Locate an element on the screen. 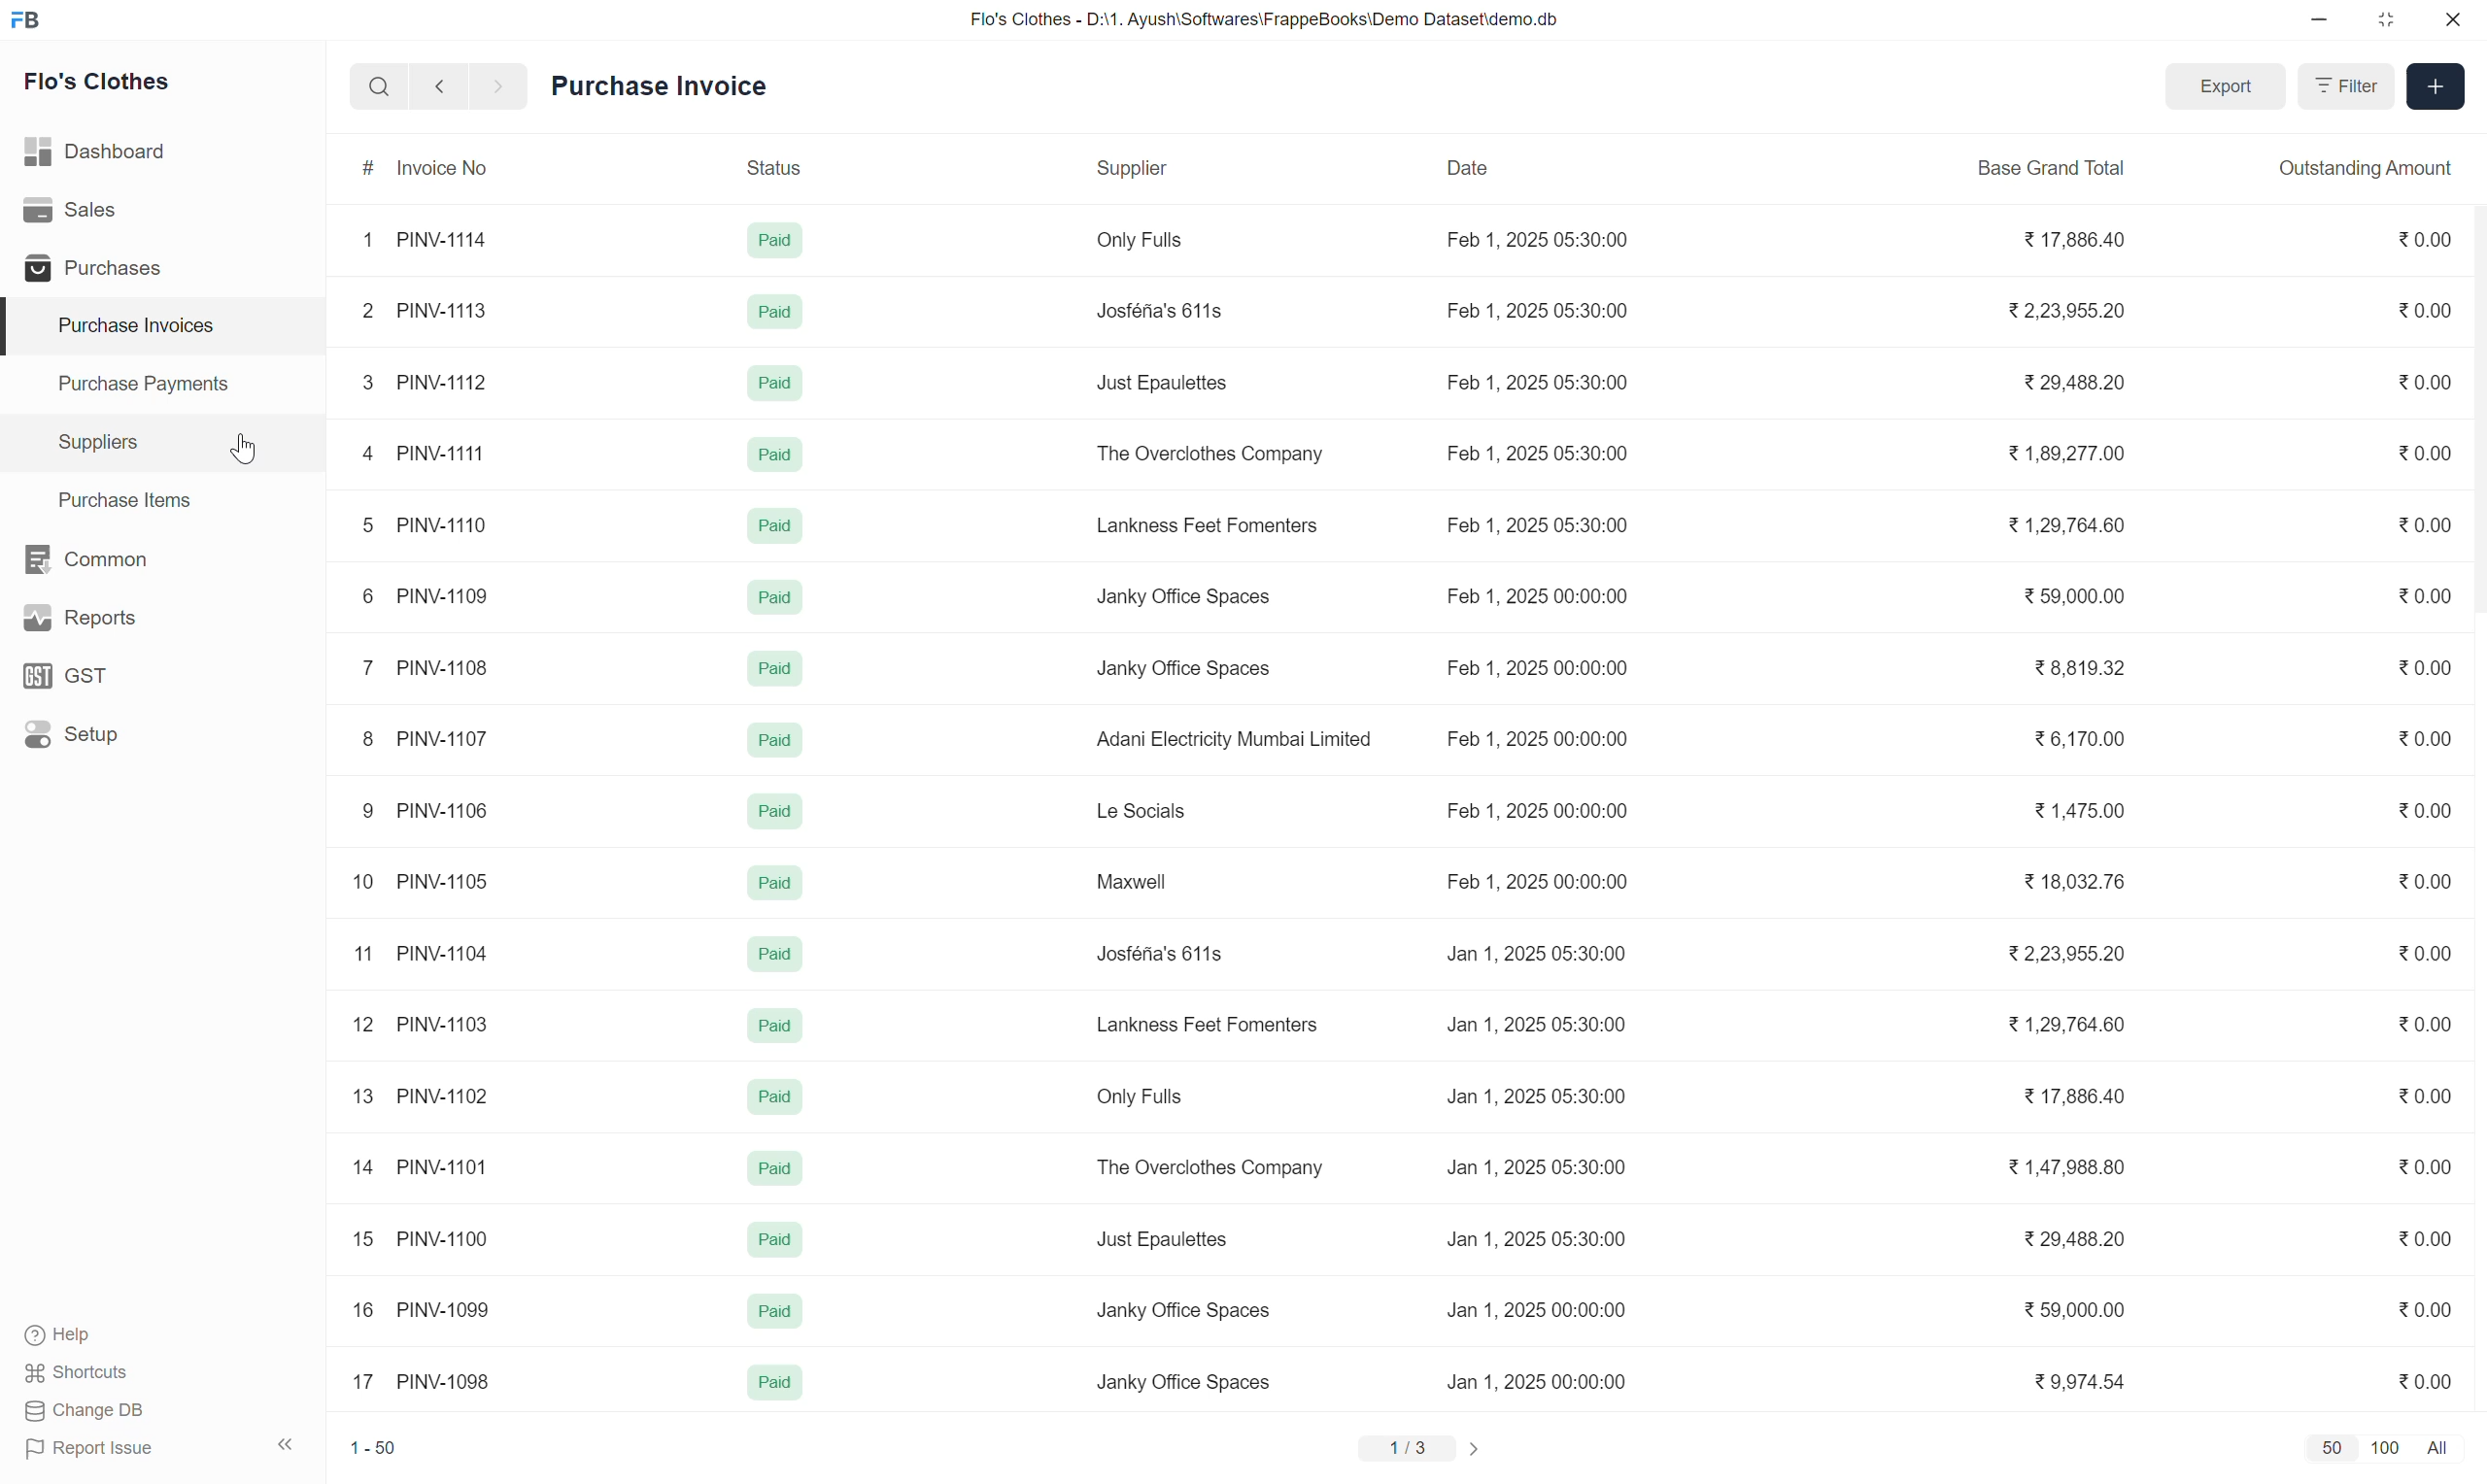 The image size is (2487, 1484). paid is located at coordinates (773, 881).